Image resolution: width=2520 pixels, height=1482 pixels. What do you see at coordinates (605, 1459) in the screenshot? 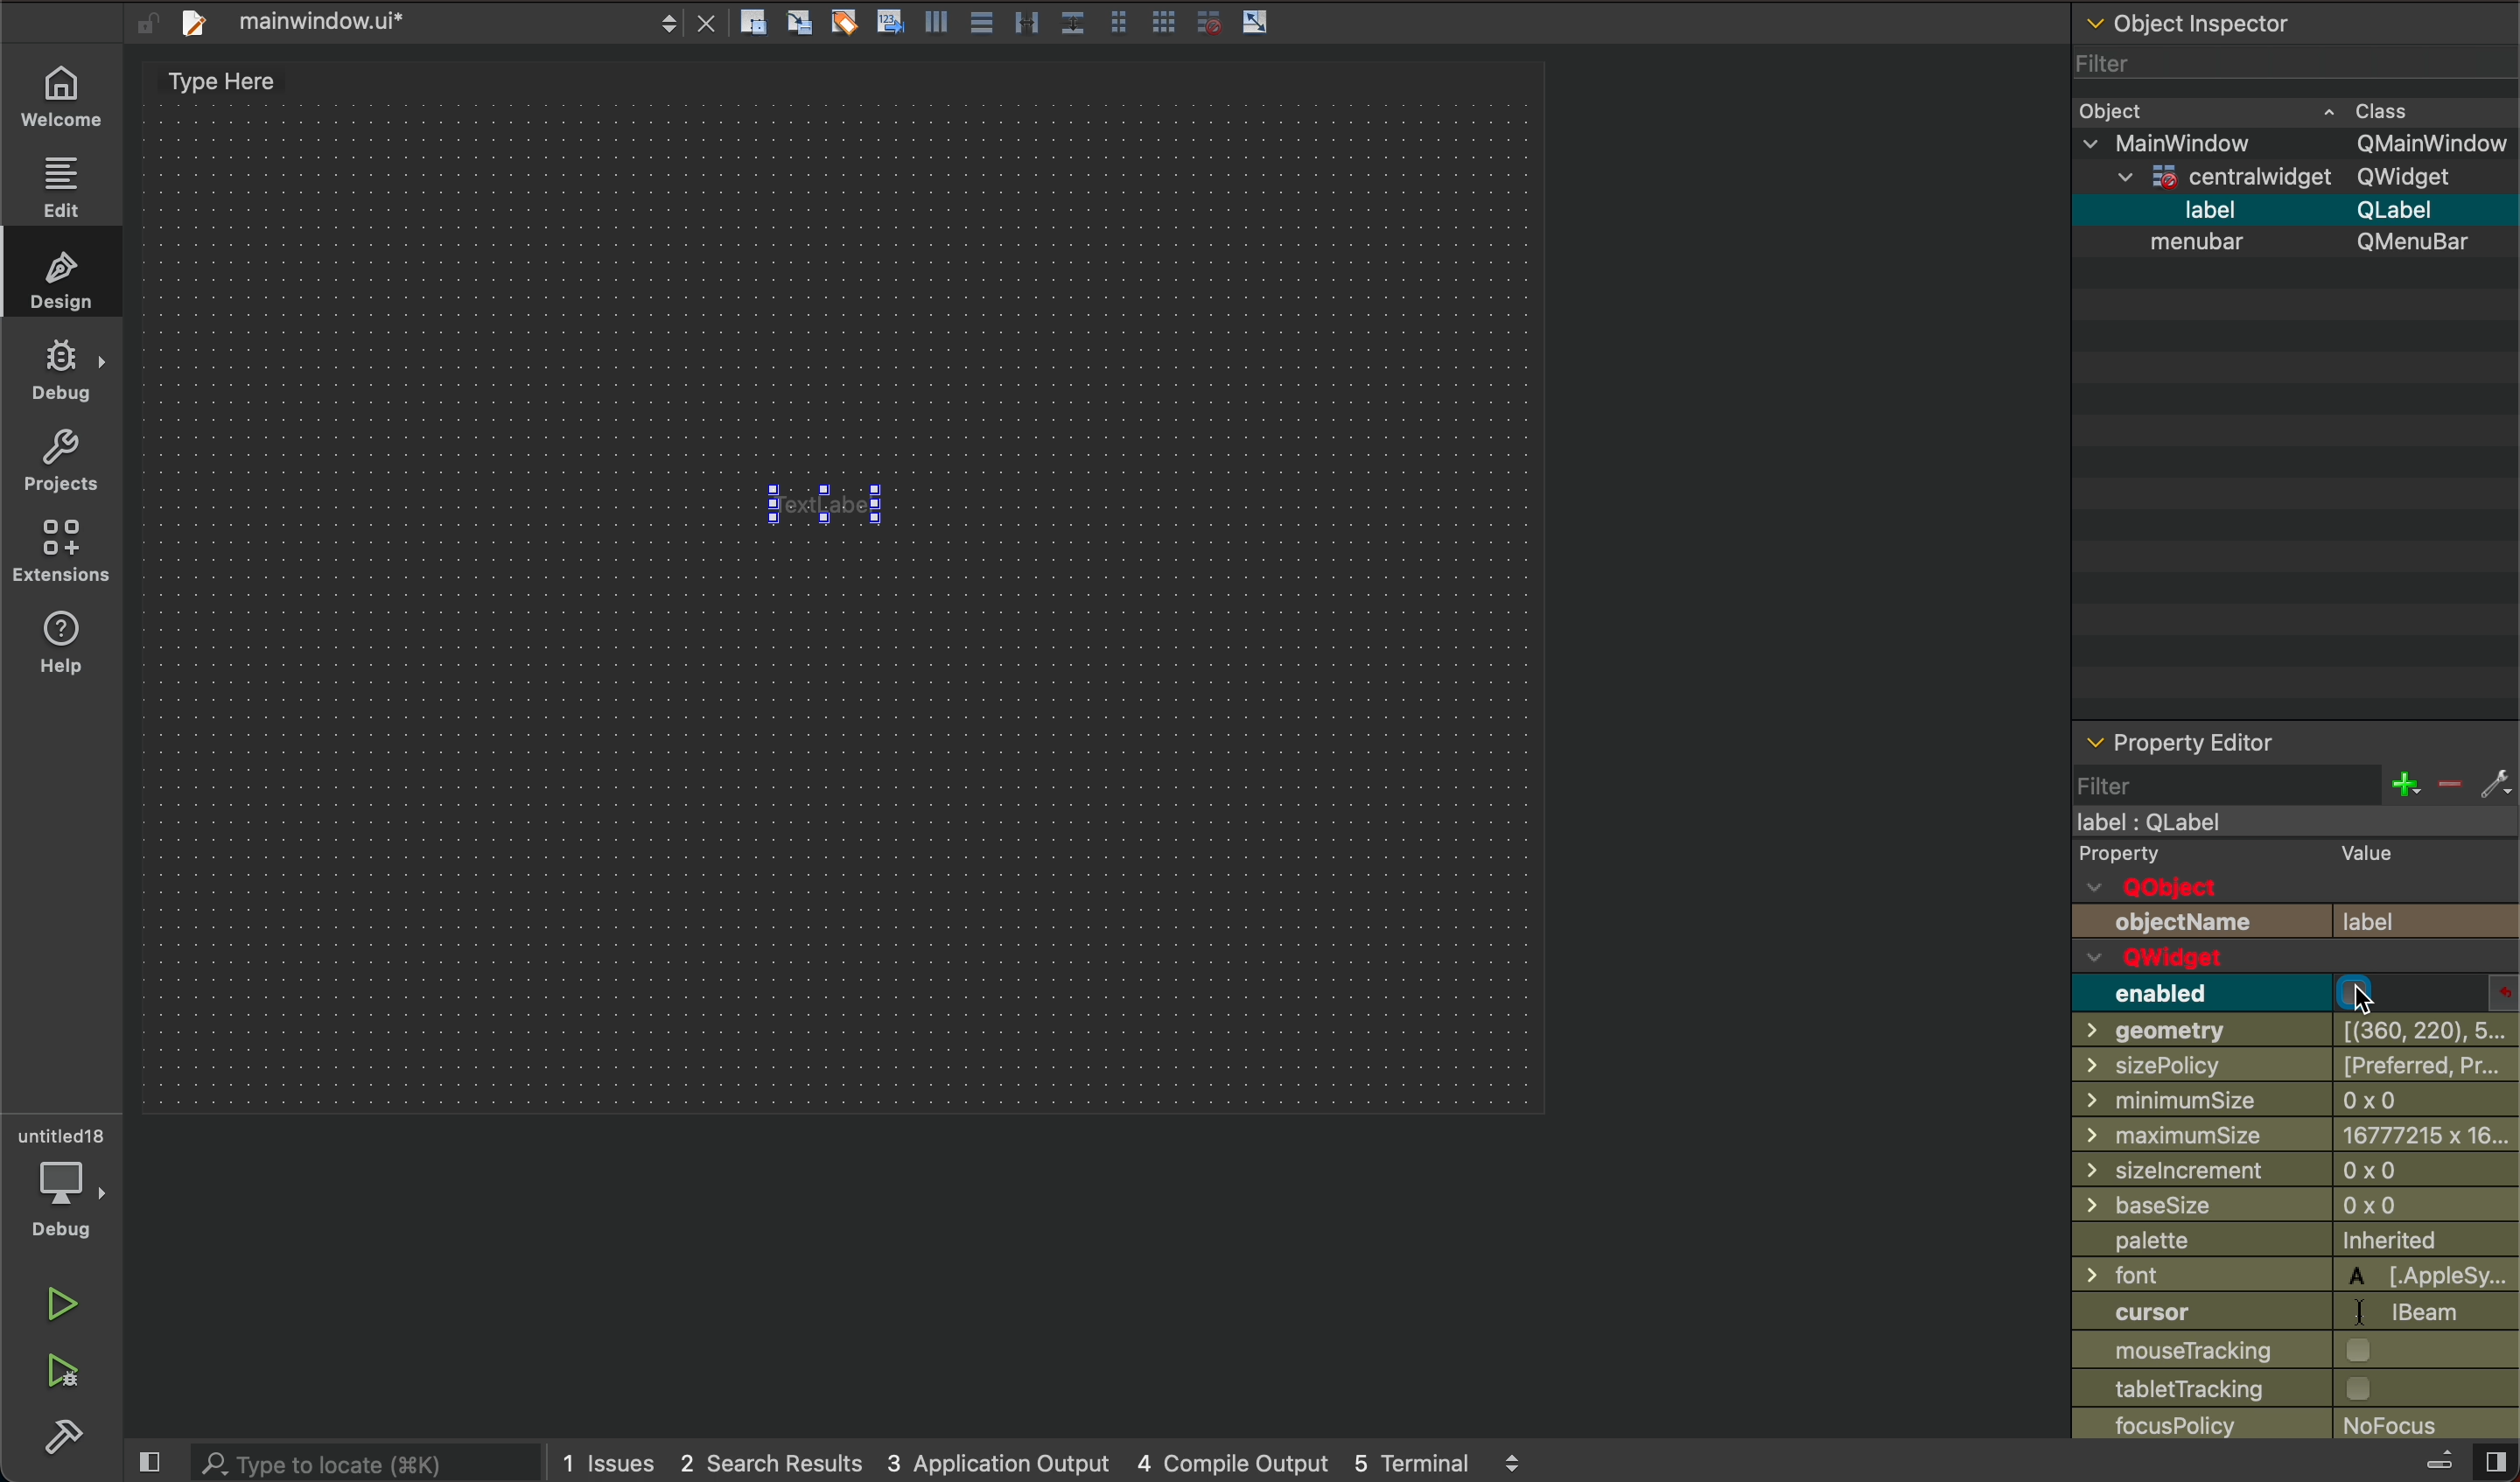
I see `1 issues` at bounding box center [605, 1459].